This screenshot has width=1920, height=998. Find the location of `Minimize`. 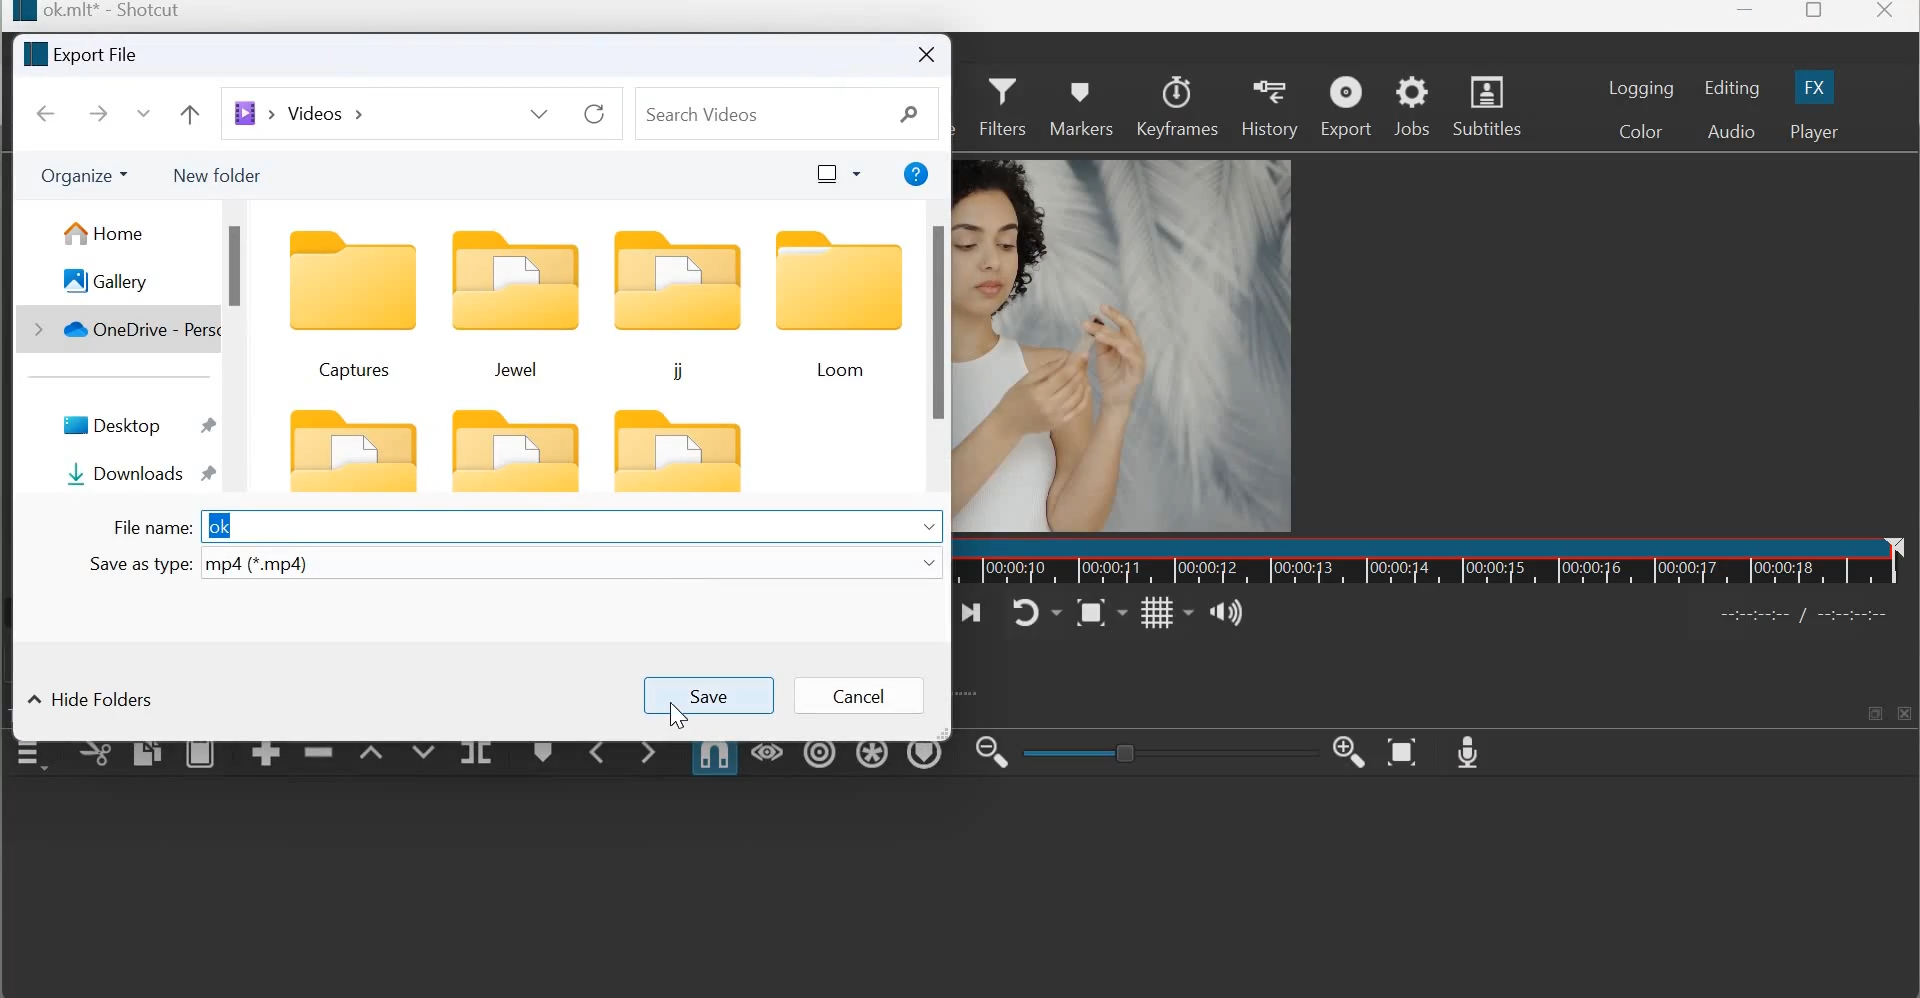

Minimize is located at coordinates (1746, 16).